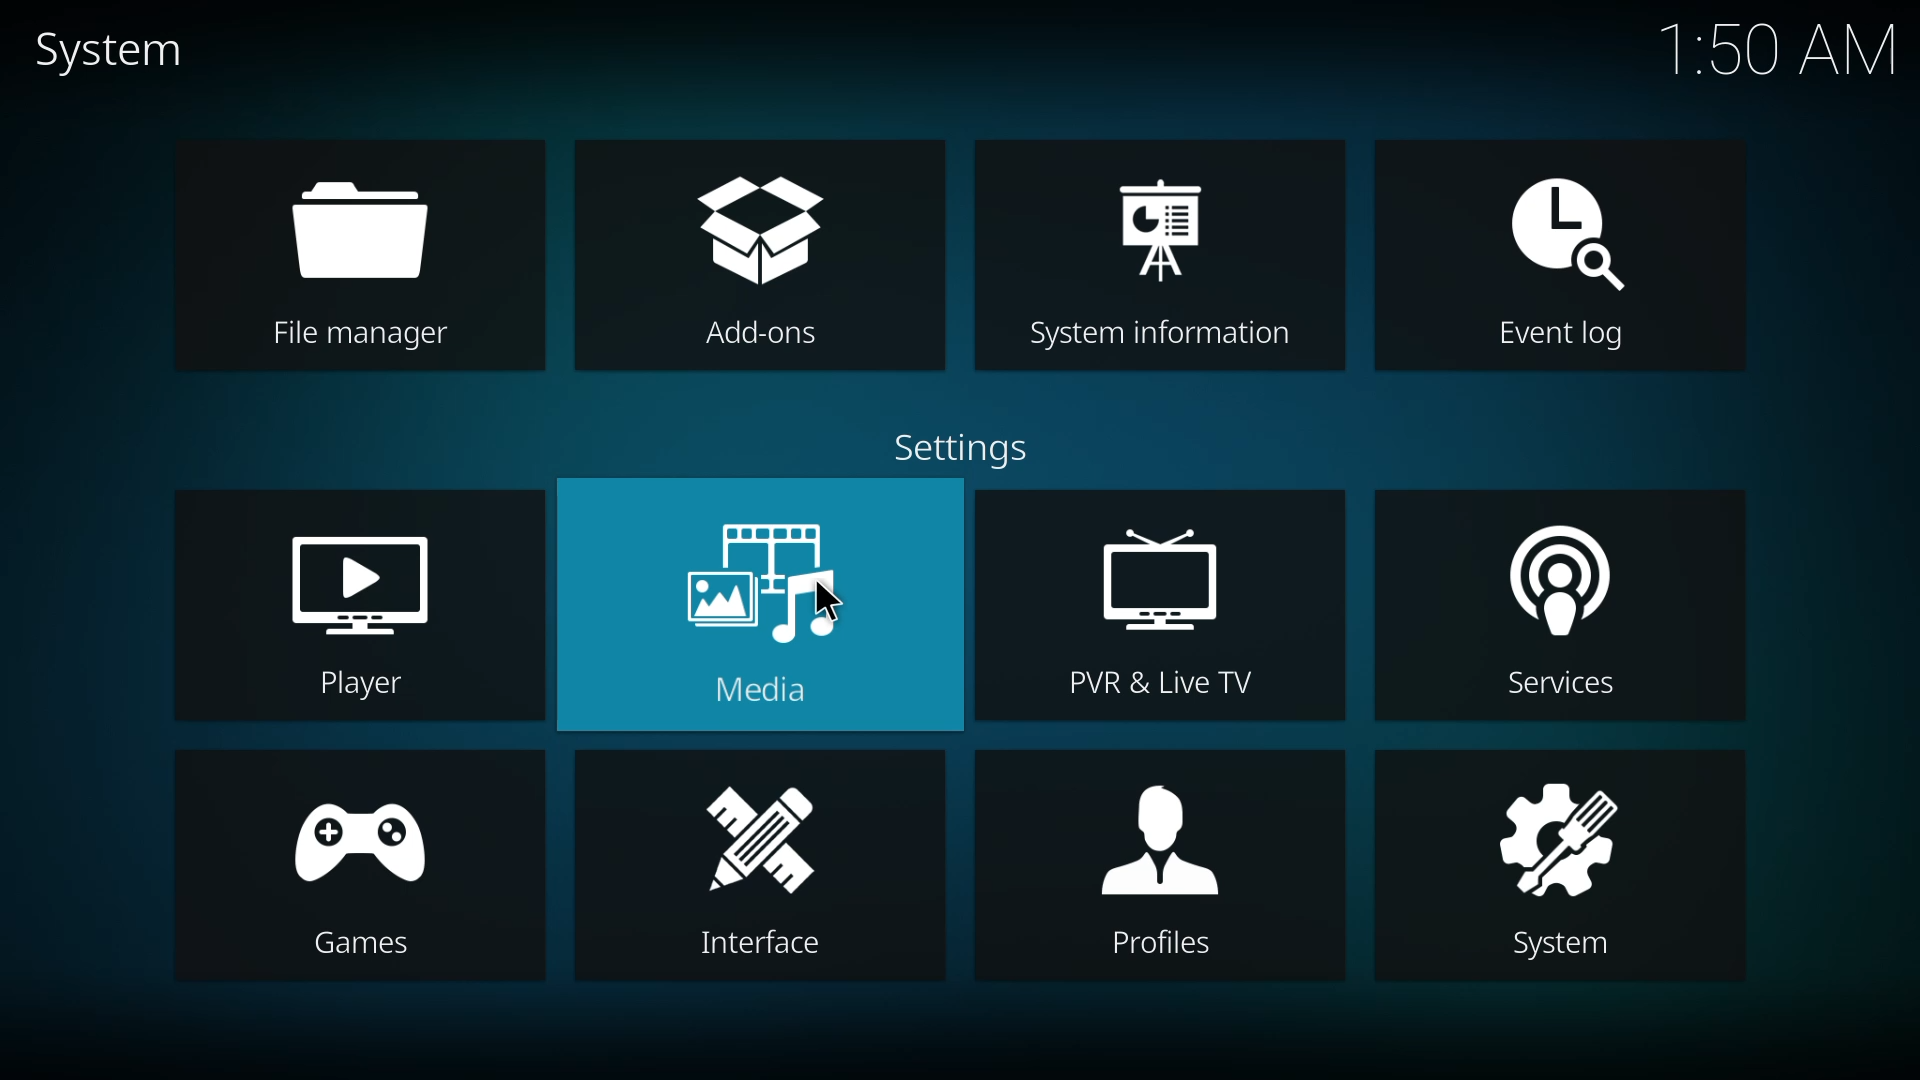 Image resolution: width=1920 pixels, height=1080 pixels. Describe the element at coordinates (356, 876) in the screenshot. I see `games` at that location.